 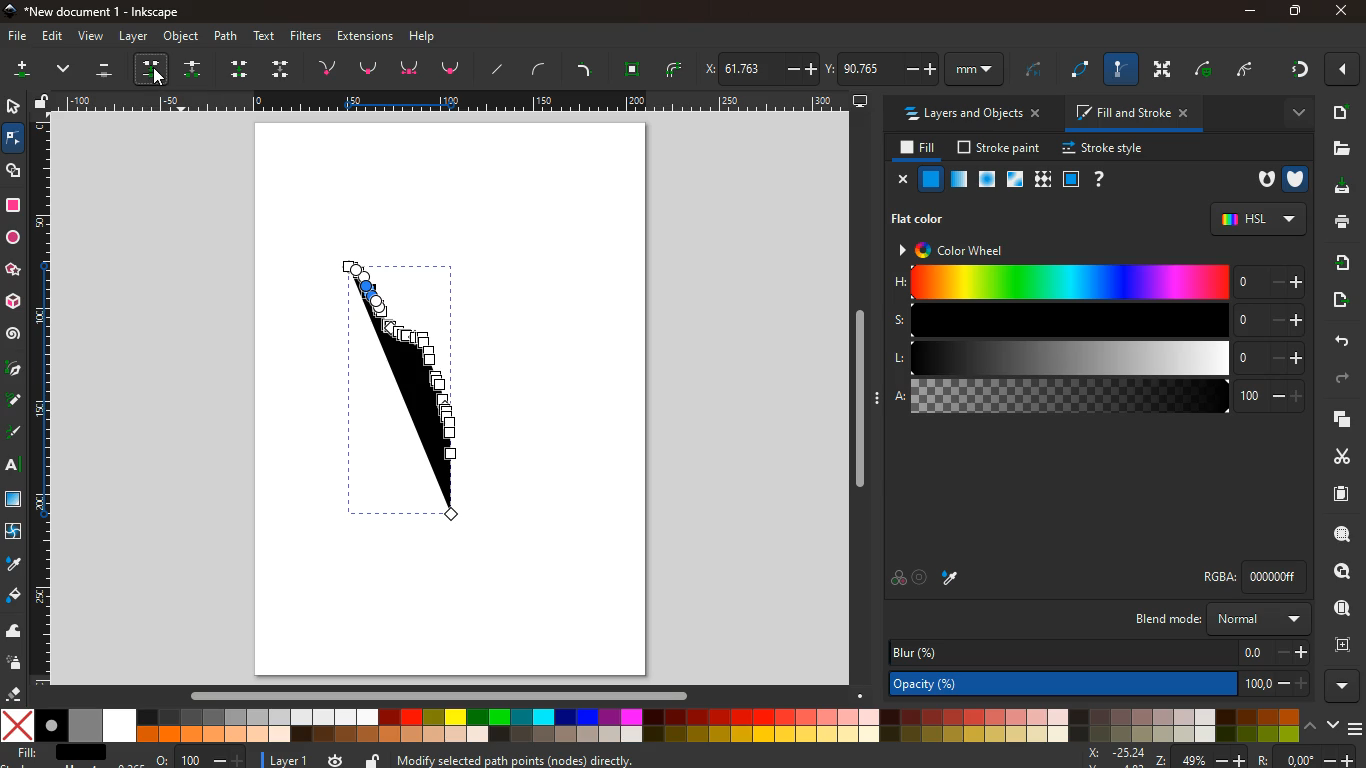 I want to click on color, so click(x=651, y=725).